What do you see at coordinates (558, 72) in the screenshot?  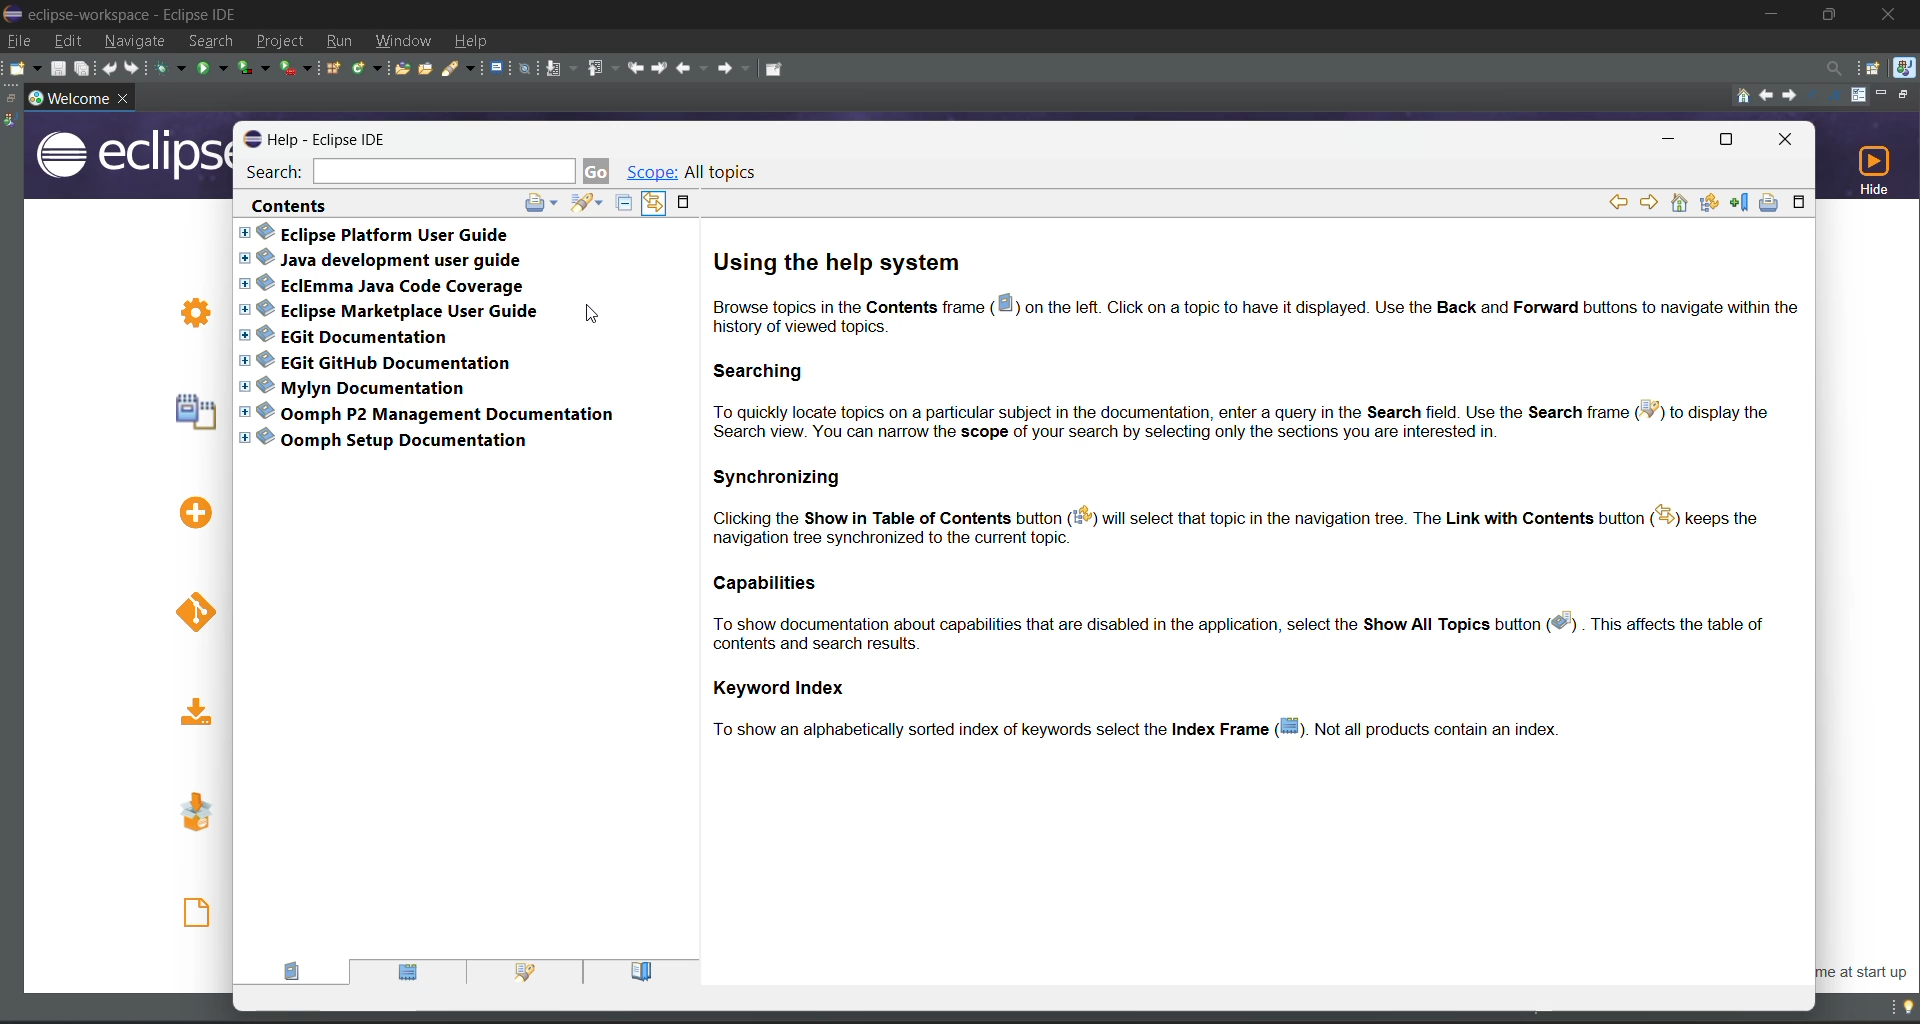 I see `next annotation` at bounding box center [558, 72].